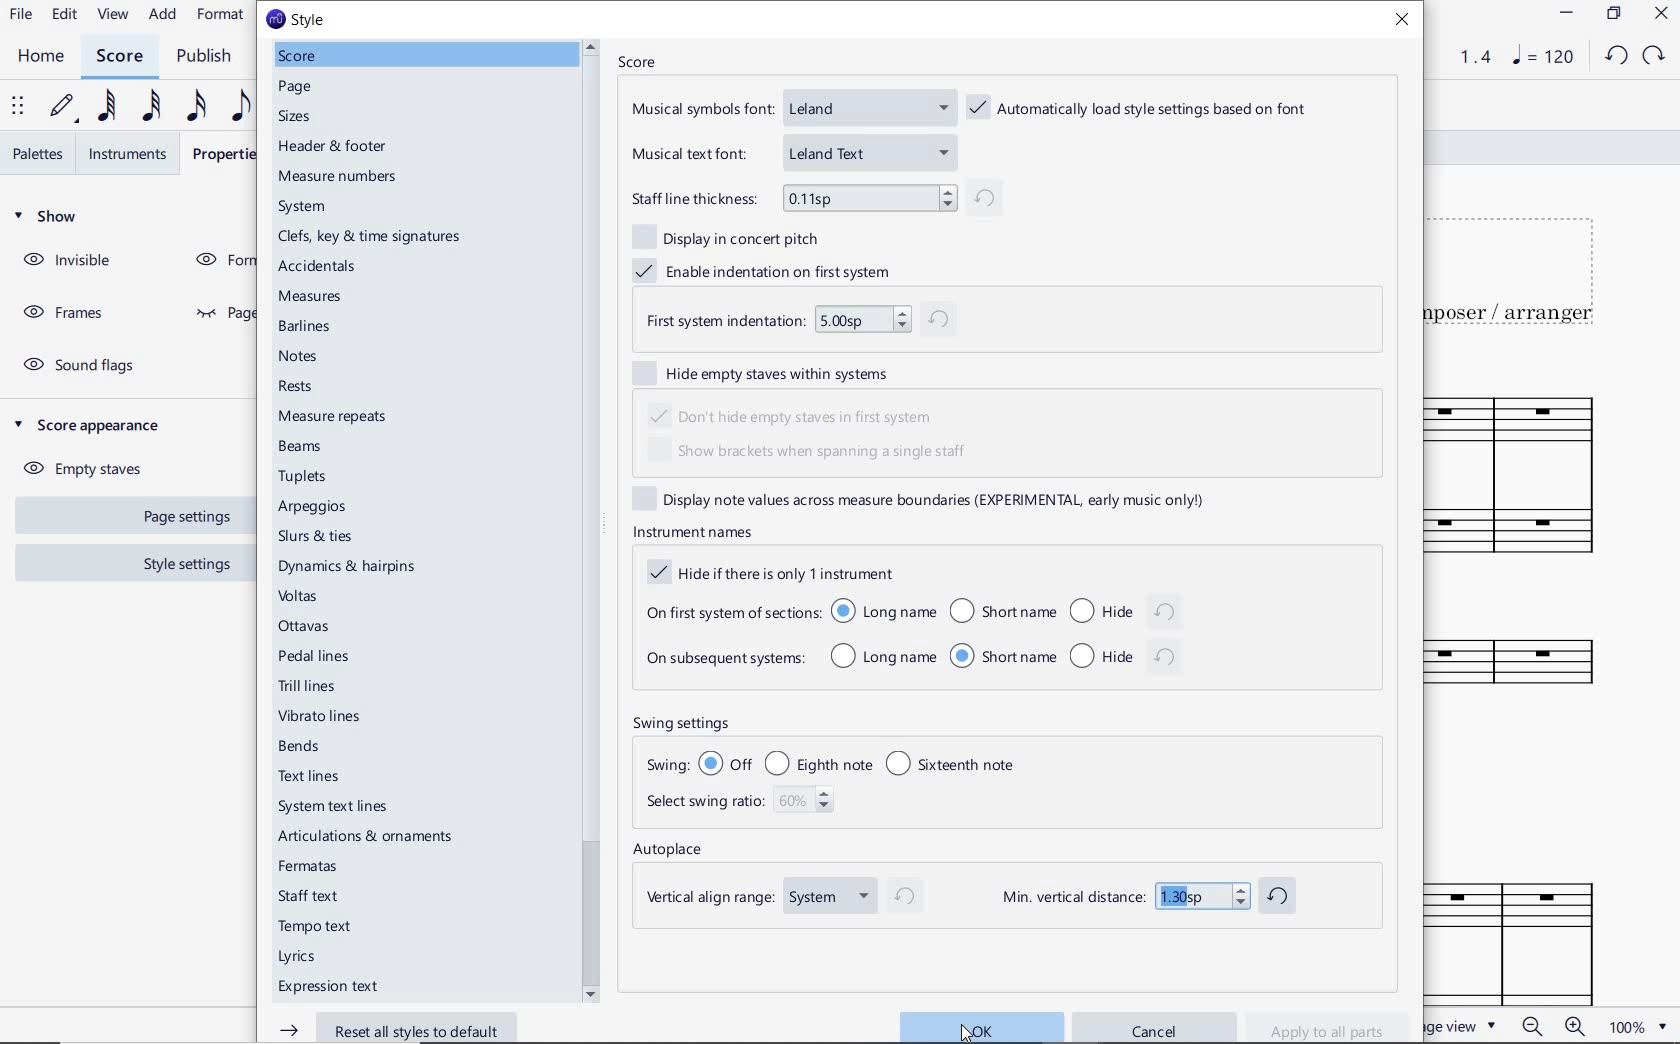 This screenshot has width=1680, height=1044. Describe the element at coordinates (120, 57) in the screenshot. I see `SCORE` at that location.